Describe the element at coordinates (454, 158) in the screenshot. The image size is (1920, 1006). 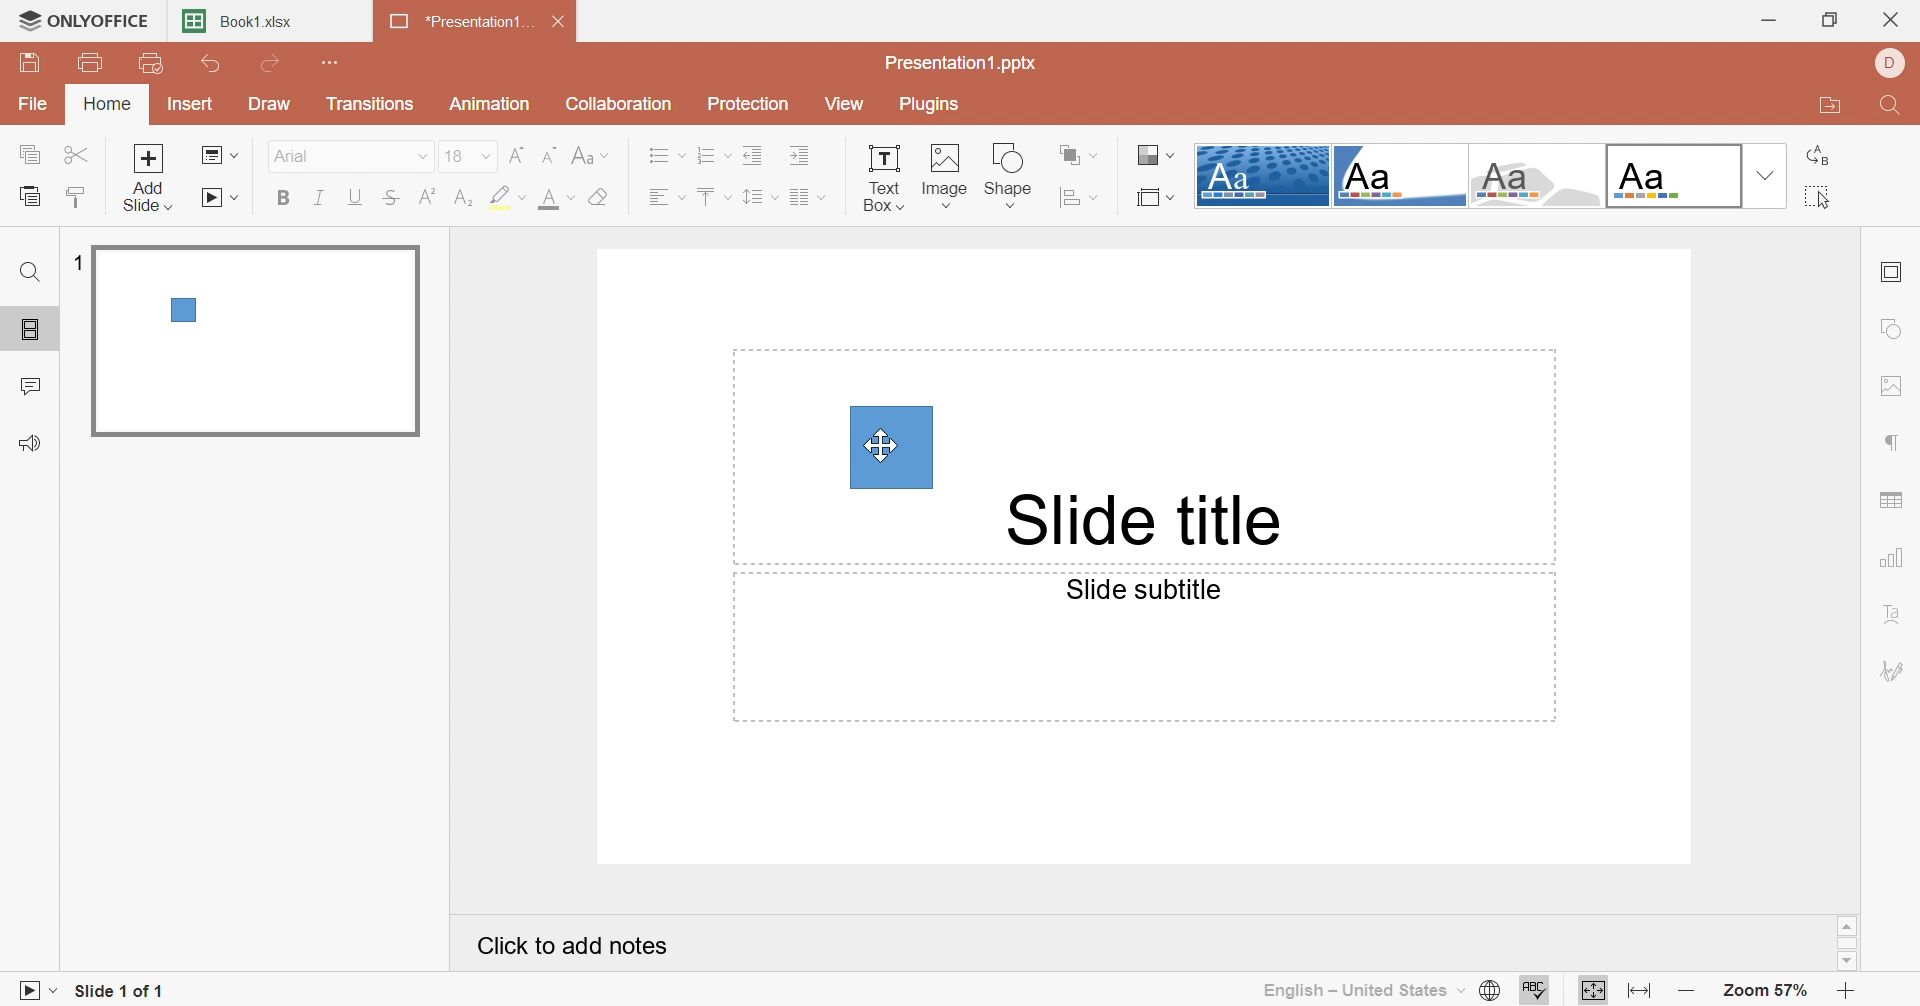
I see `18` at that location.